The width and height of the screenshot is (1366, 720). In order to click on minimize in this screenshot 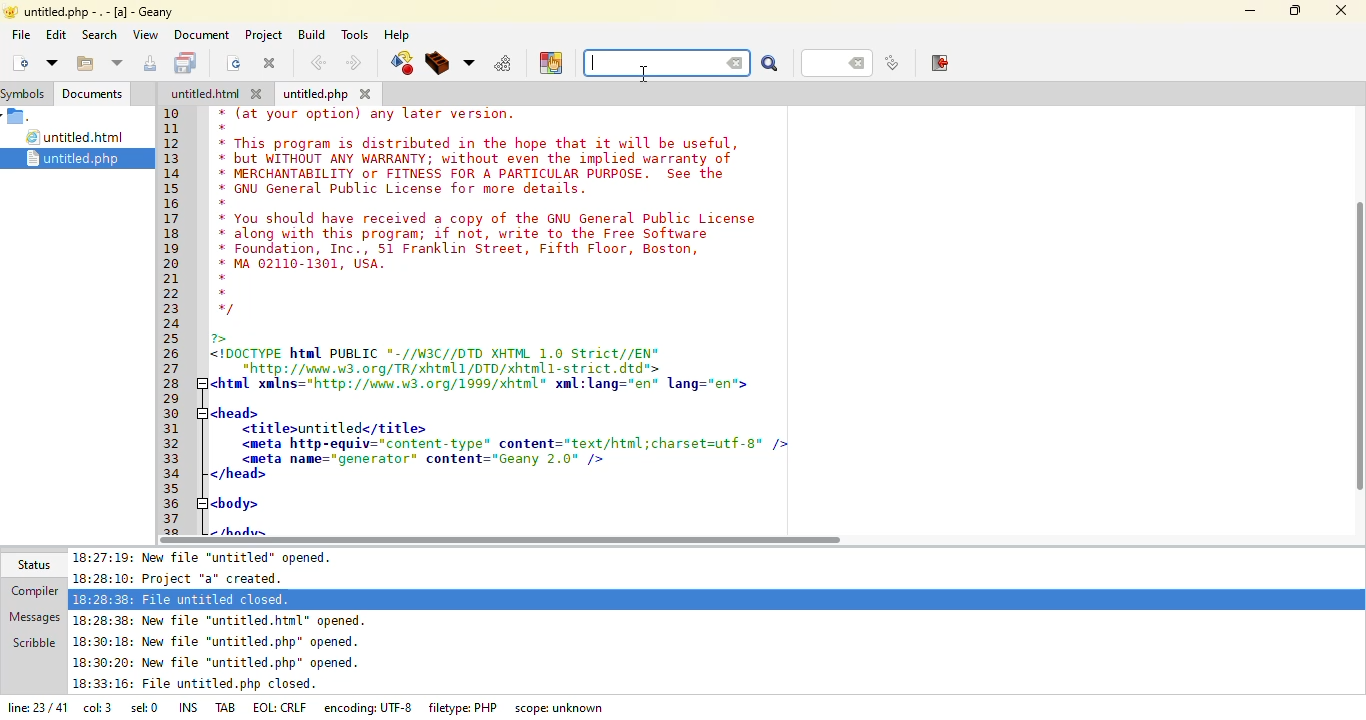, I will do `click(1250, 10)`.